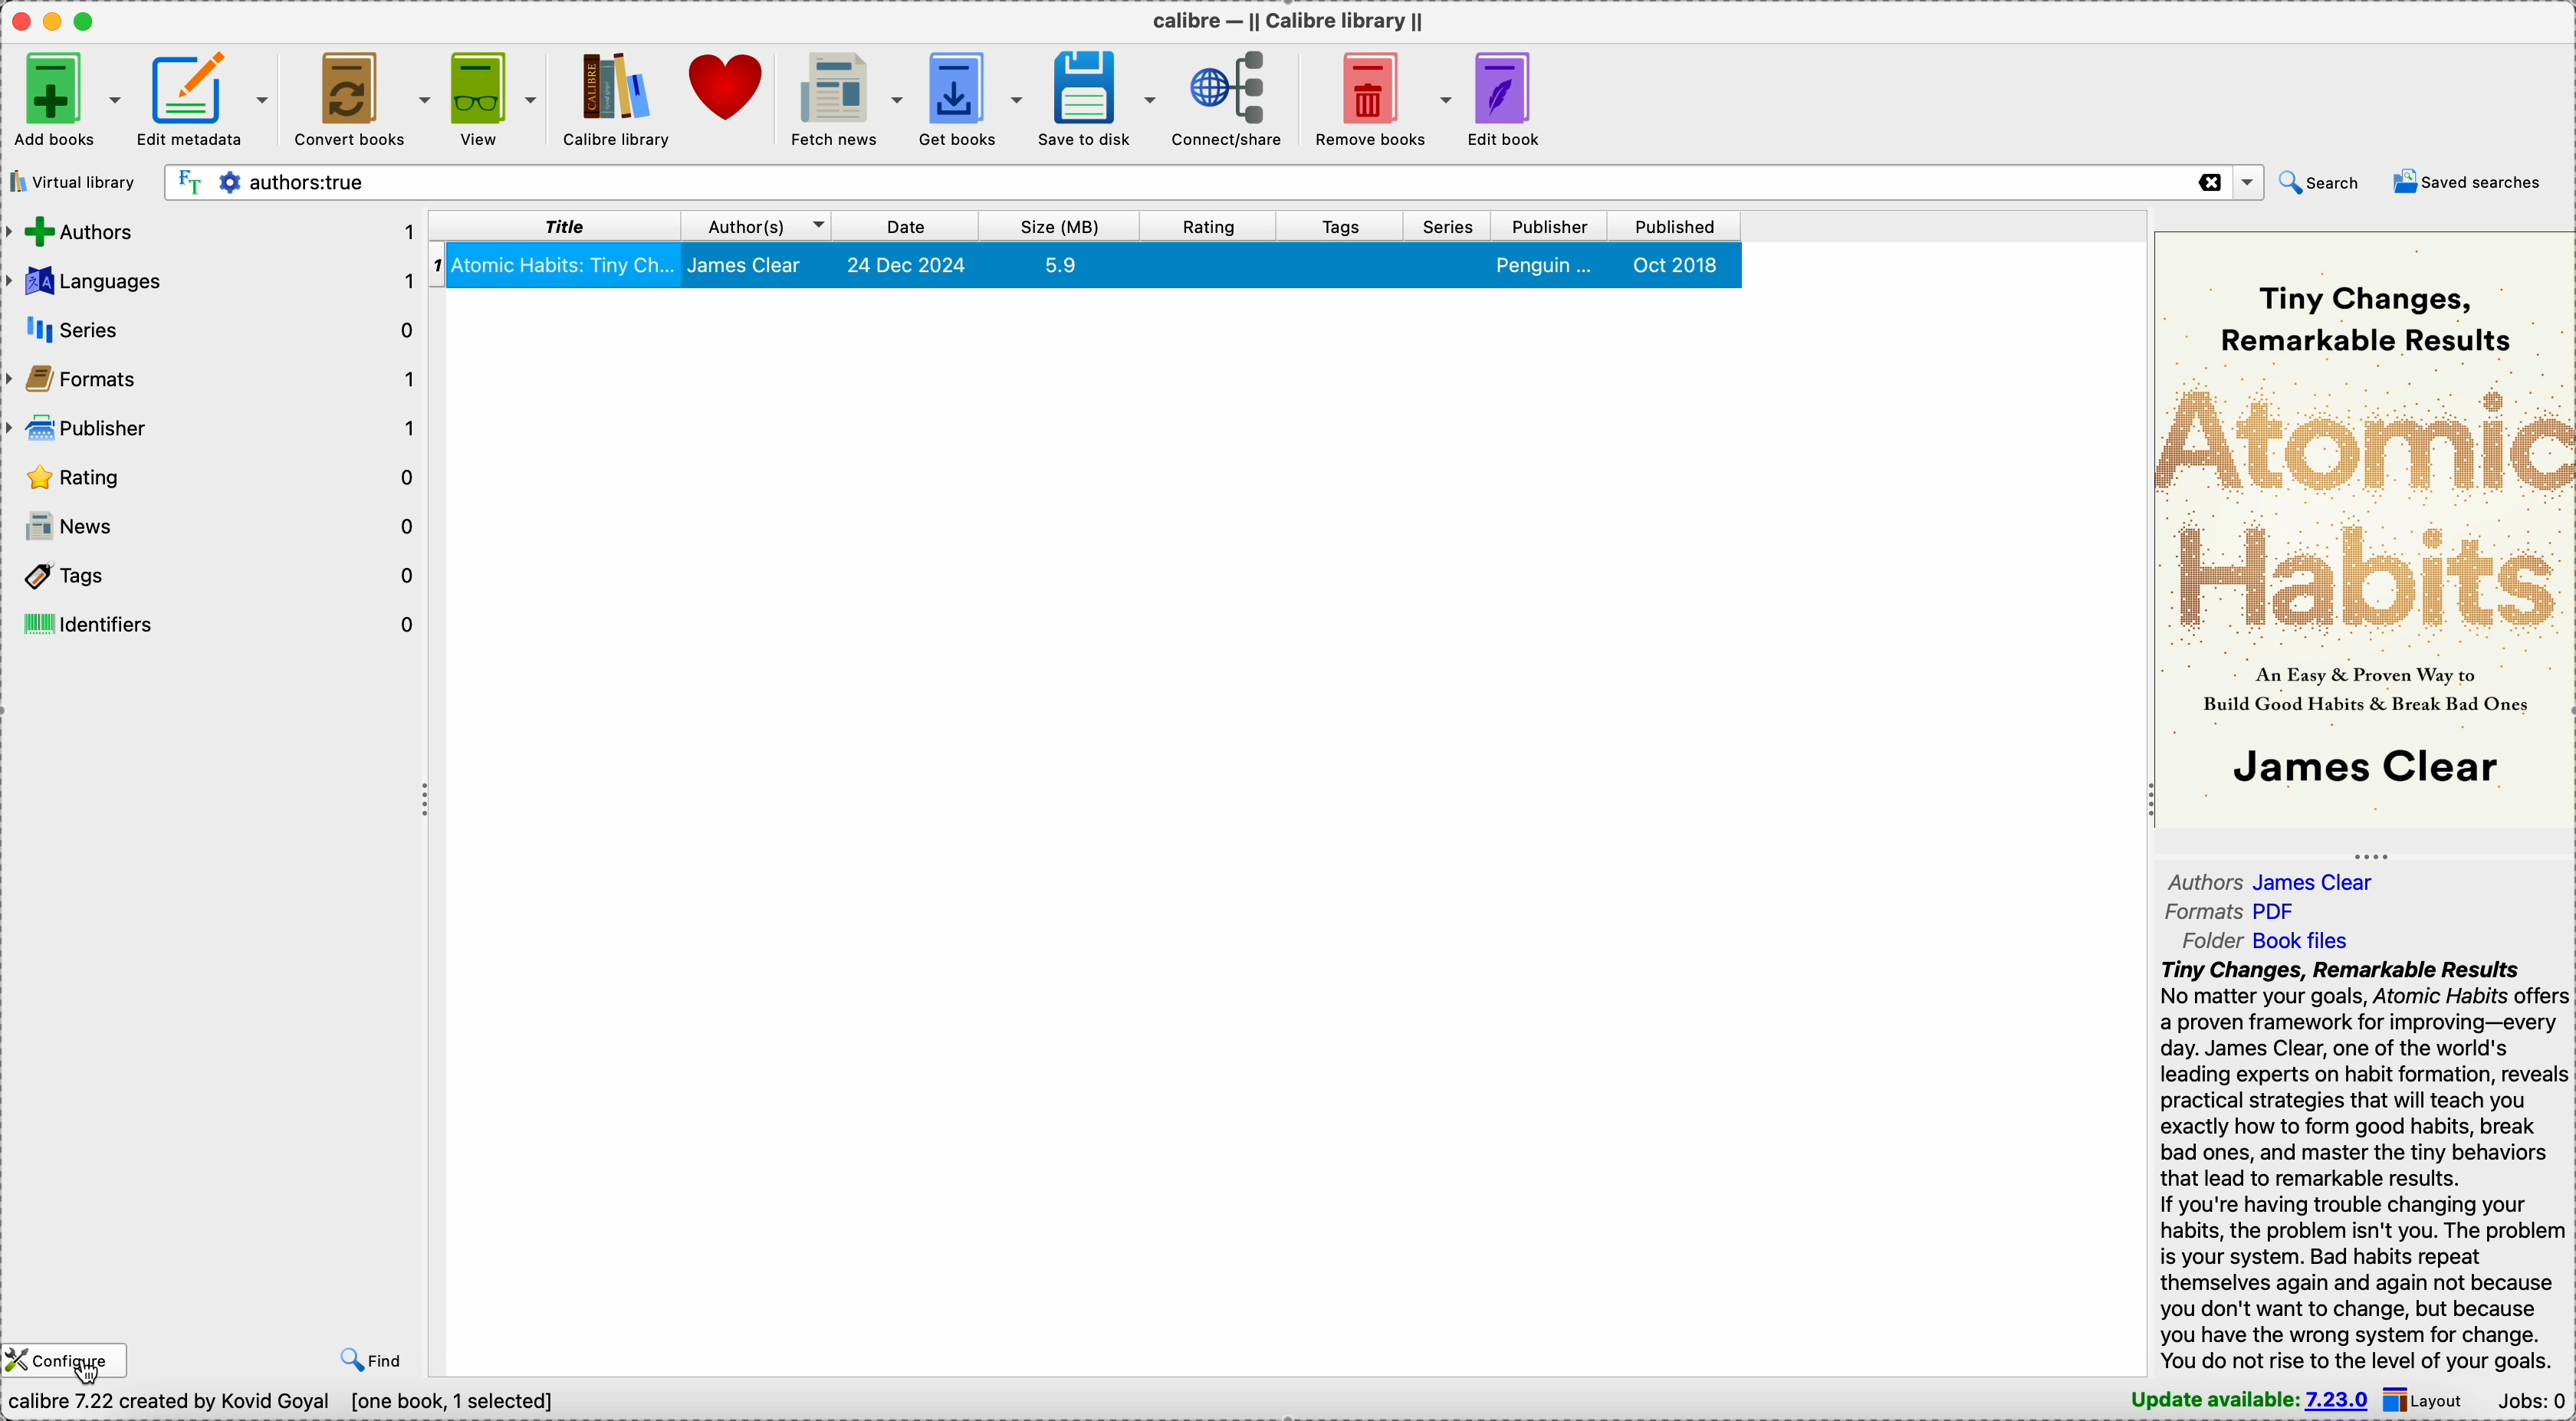 This screenshot has height=1421, width=2576. Describe the element at coordinates (426, 799) in the screenshot. I see `toggle expand/contract` at that location.